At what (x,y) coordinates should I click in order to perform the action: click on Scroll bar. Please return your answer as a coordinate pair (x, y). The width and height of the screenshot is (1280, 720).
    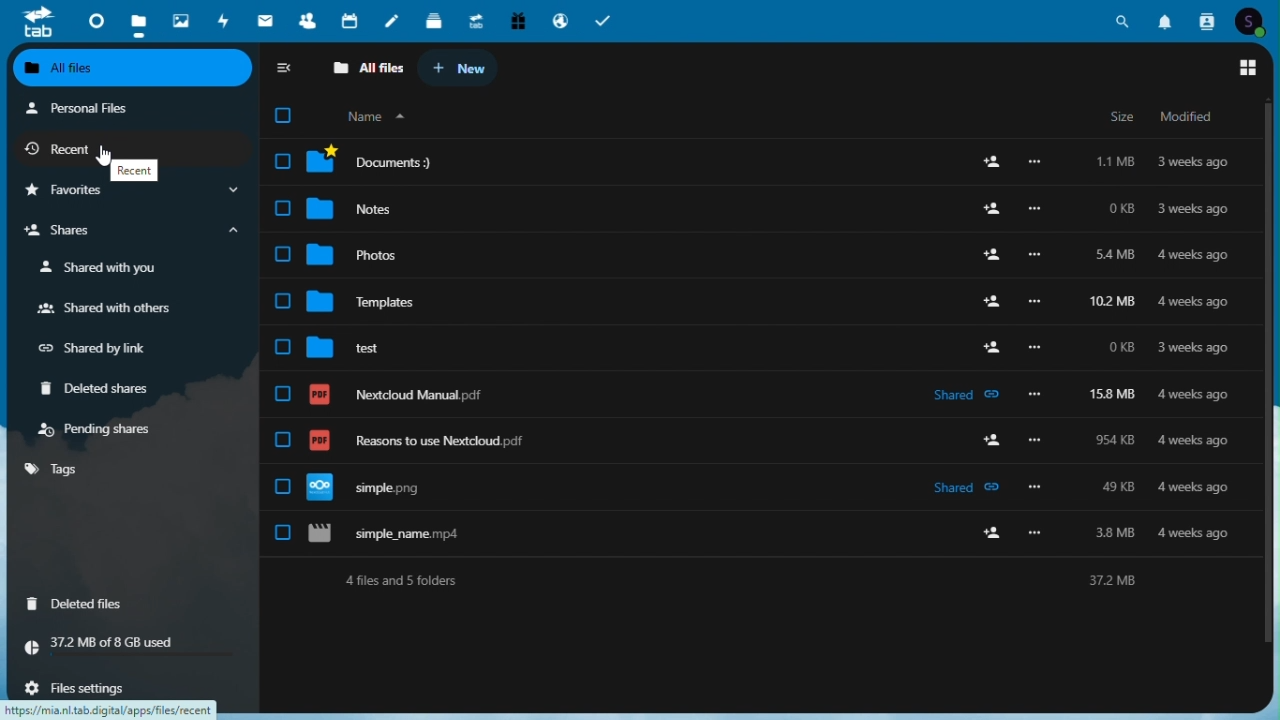
    Looking at the image, I should click on (1272, 373).